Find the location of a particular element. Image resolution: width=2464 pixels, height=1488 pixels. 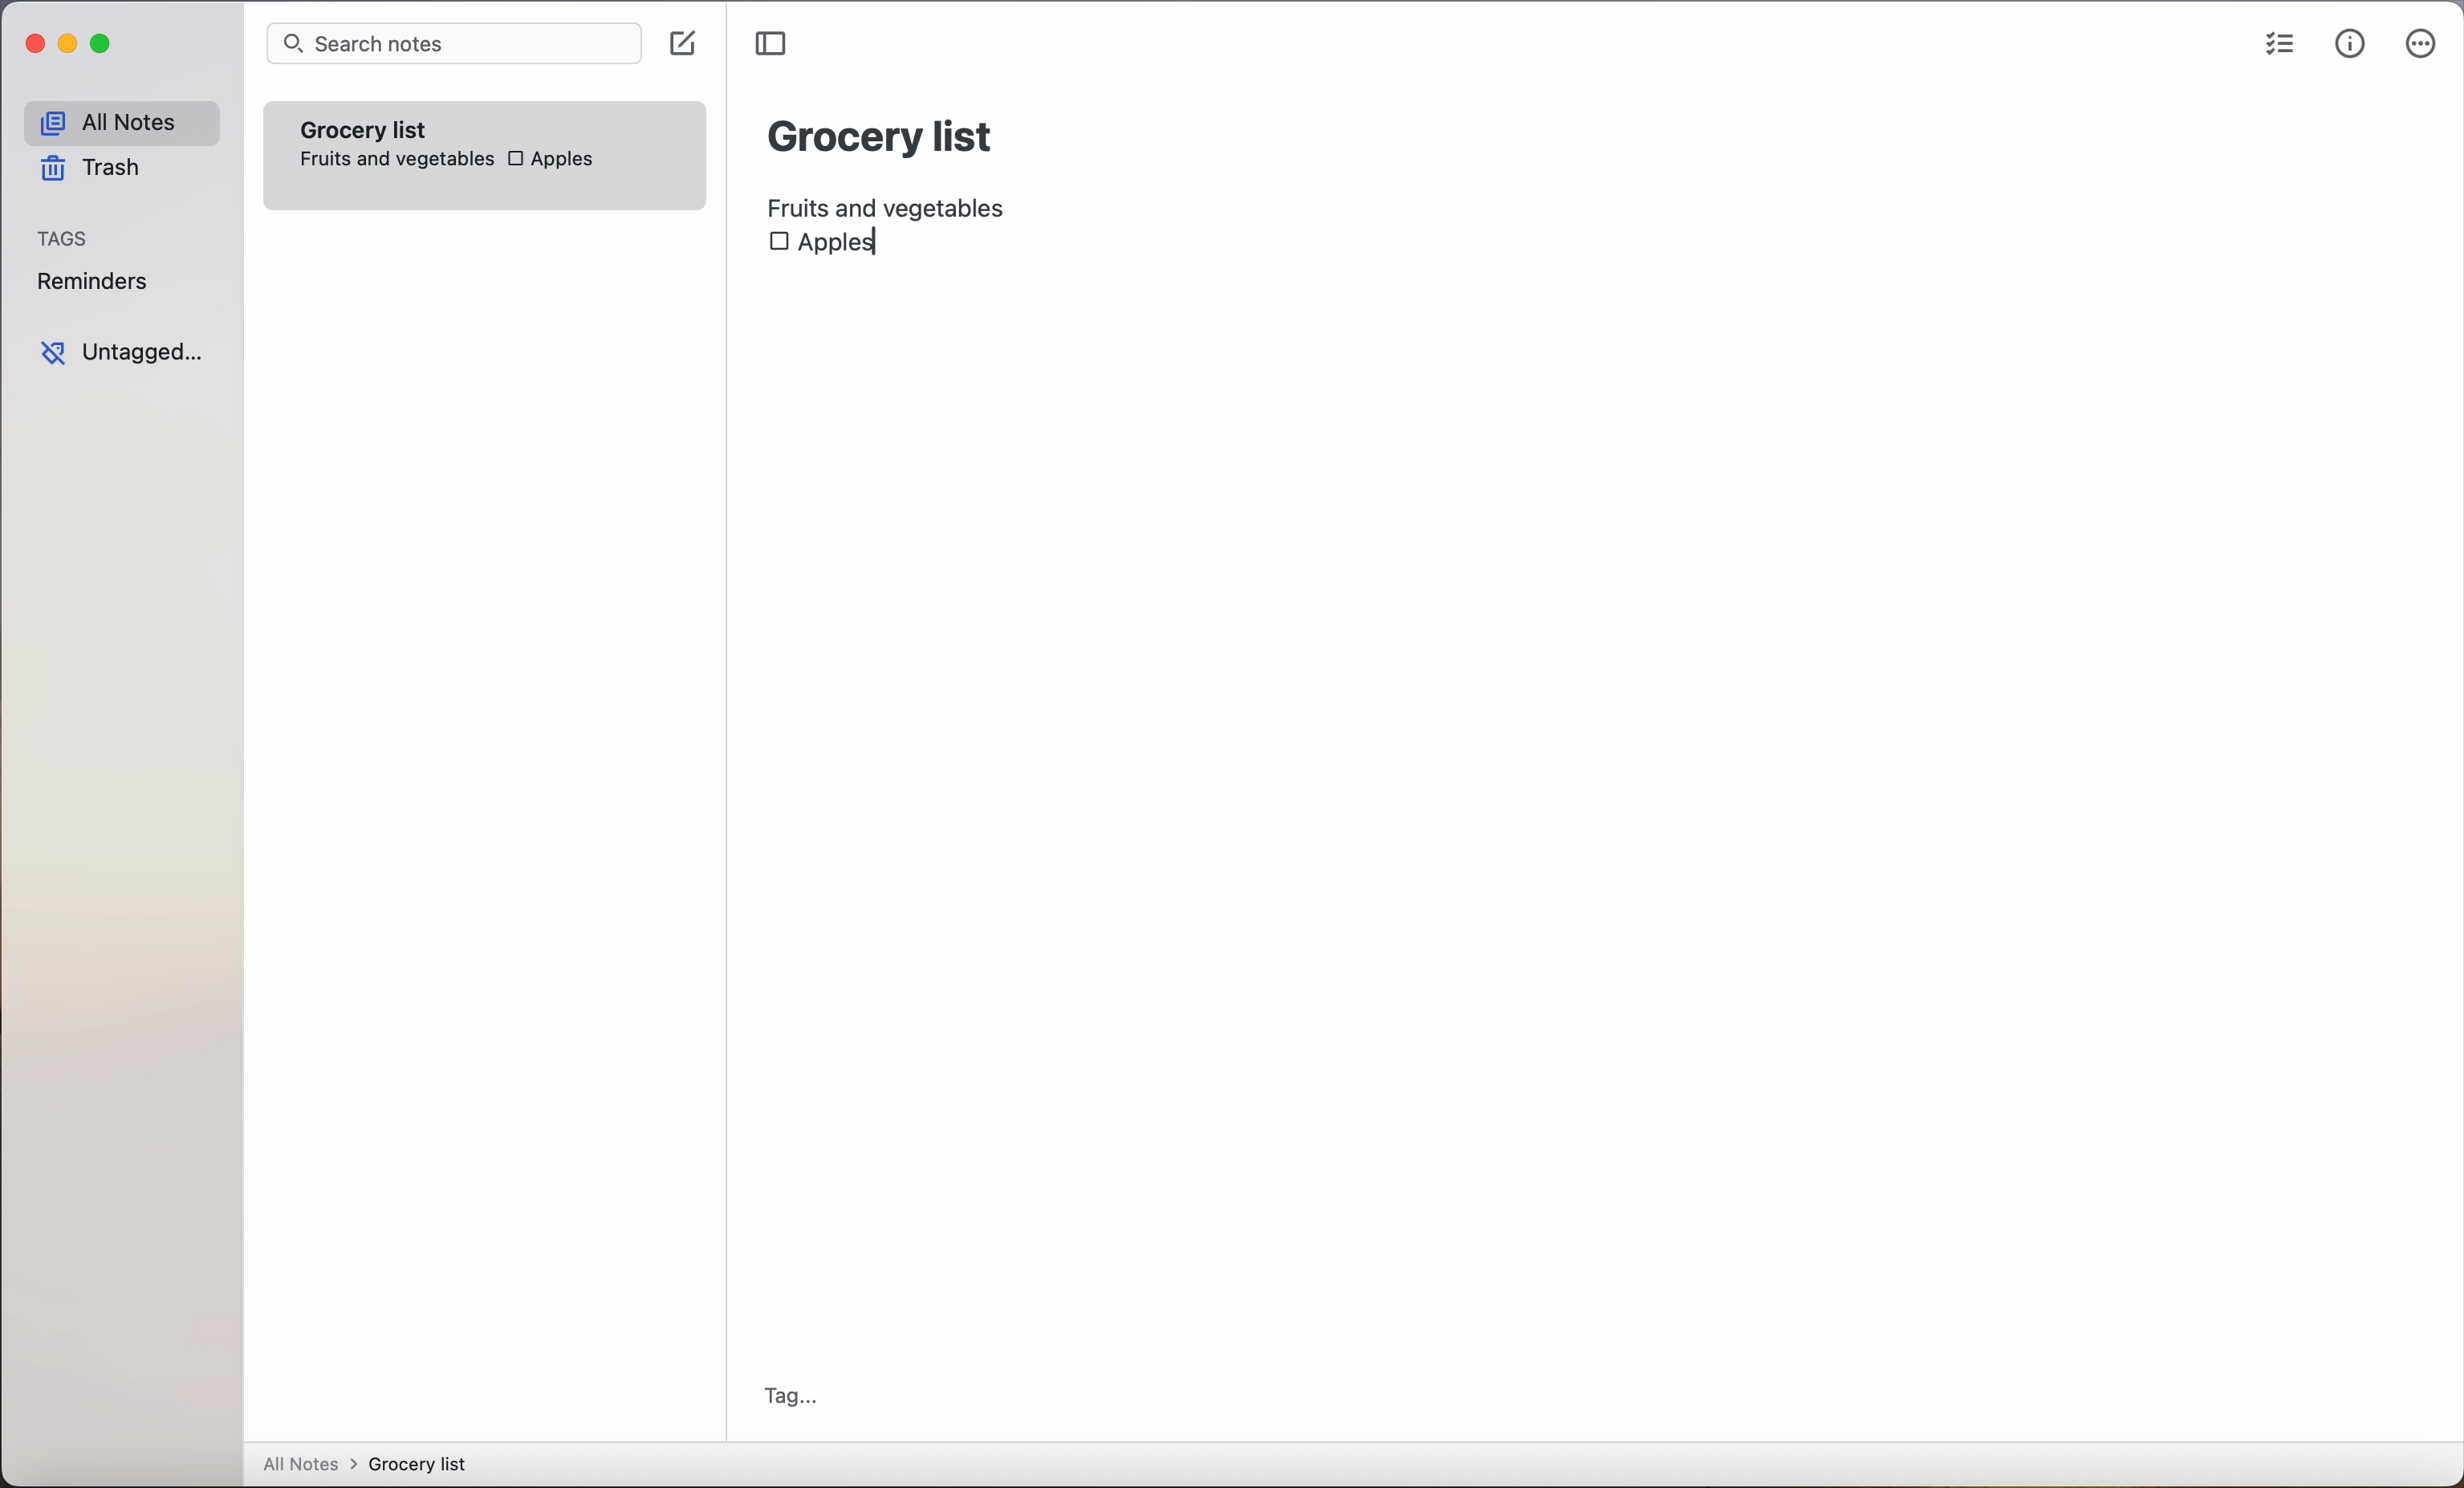

click on create note is located at coordinates (687, 45).